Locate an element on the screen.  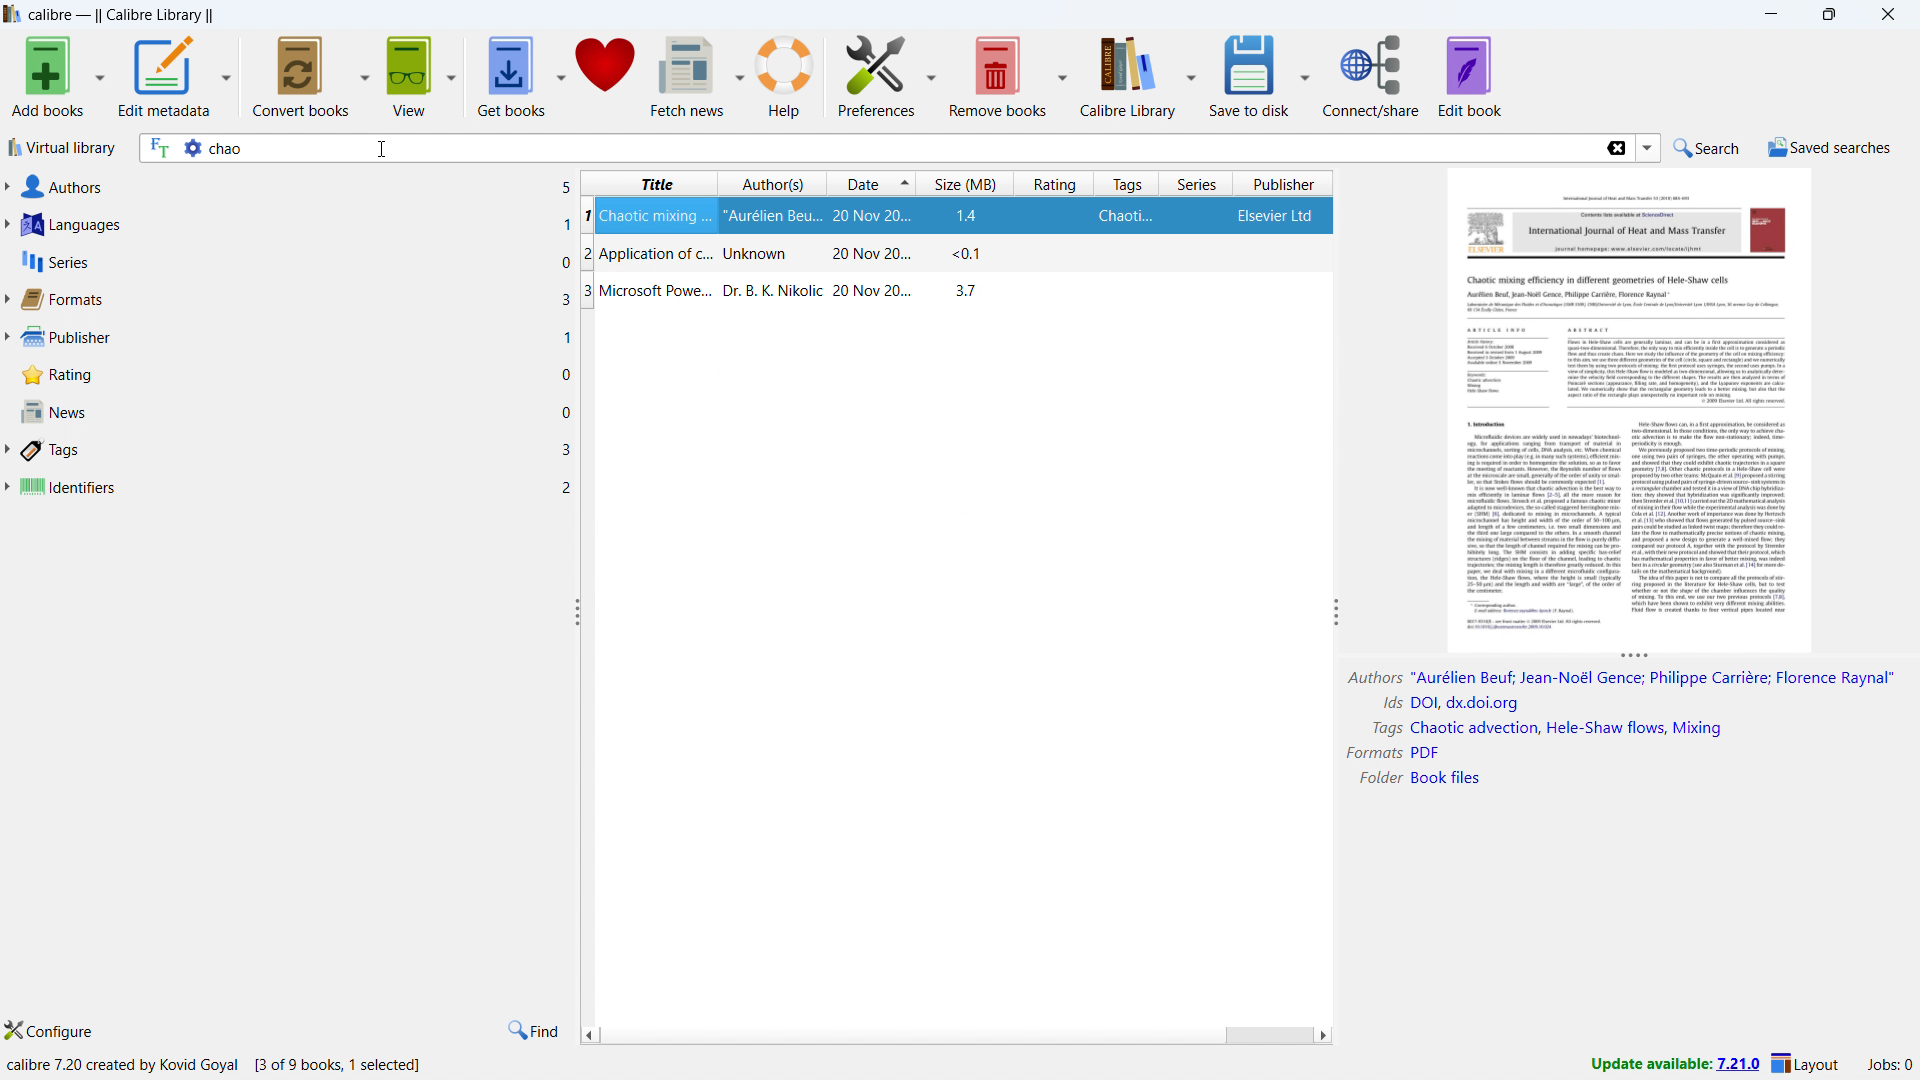
Folder is located at coordinates (1368, 782).